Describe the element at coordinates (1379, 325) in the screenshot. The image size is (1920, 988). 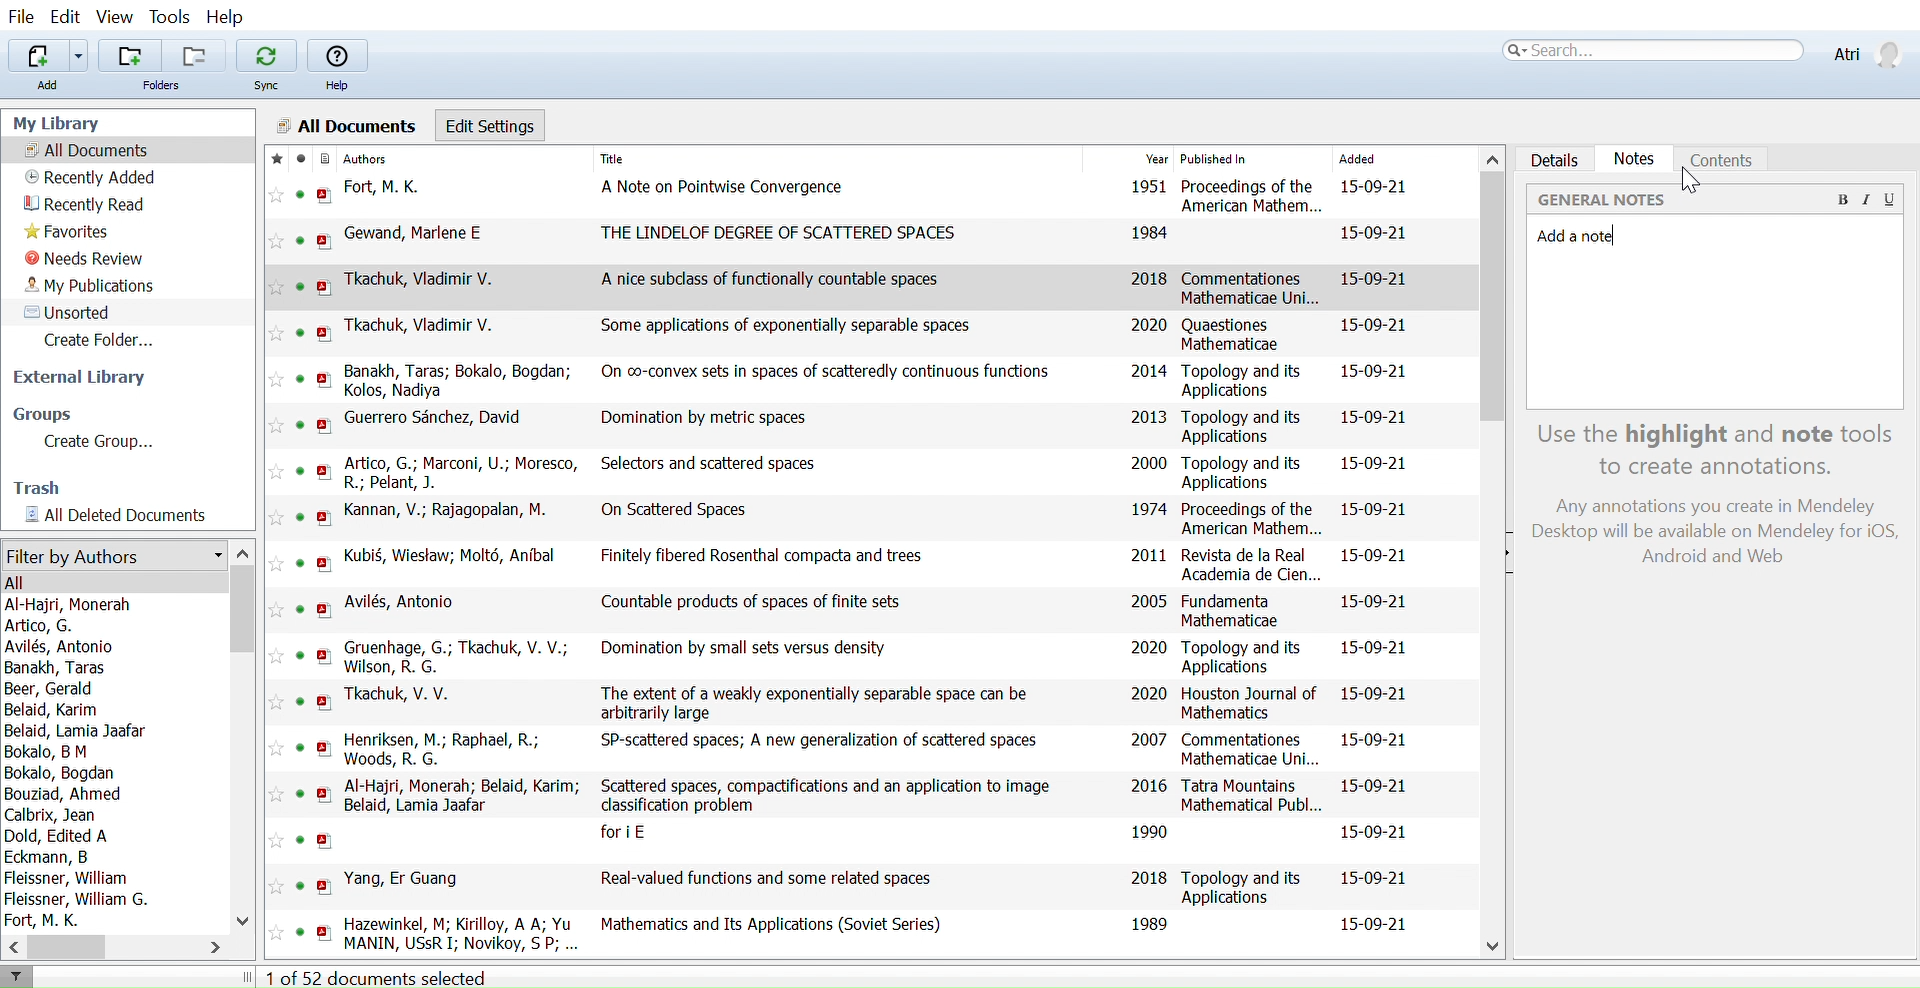
I see `15-09-21` at that location.